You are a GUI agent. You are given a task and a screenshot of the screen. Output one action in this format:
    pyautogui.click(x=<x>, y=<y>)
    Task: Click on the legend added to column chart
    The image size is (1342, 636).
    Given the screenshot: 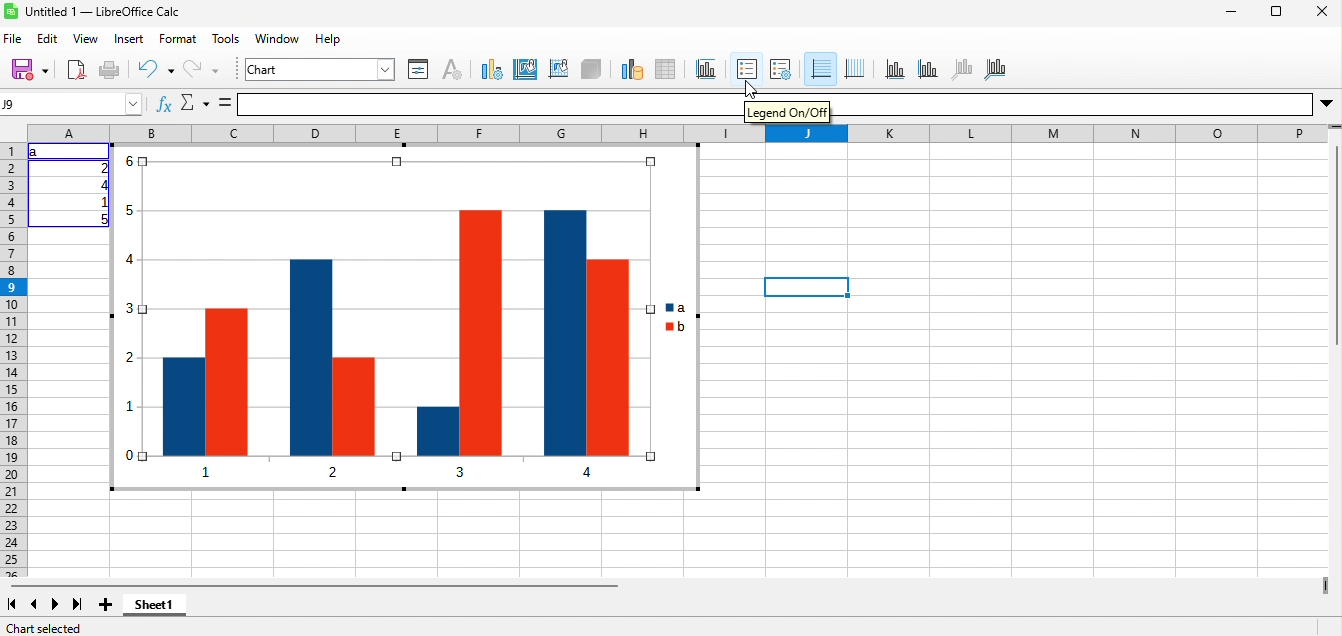 What is the action you would take?
    pyautogui.click(x=406, y=317)
    